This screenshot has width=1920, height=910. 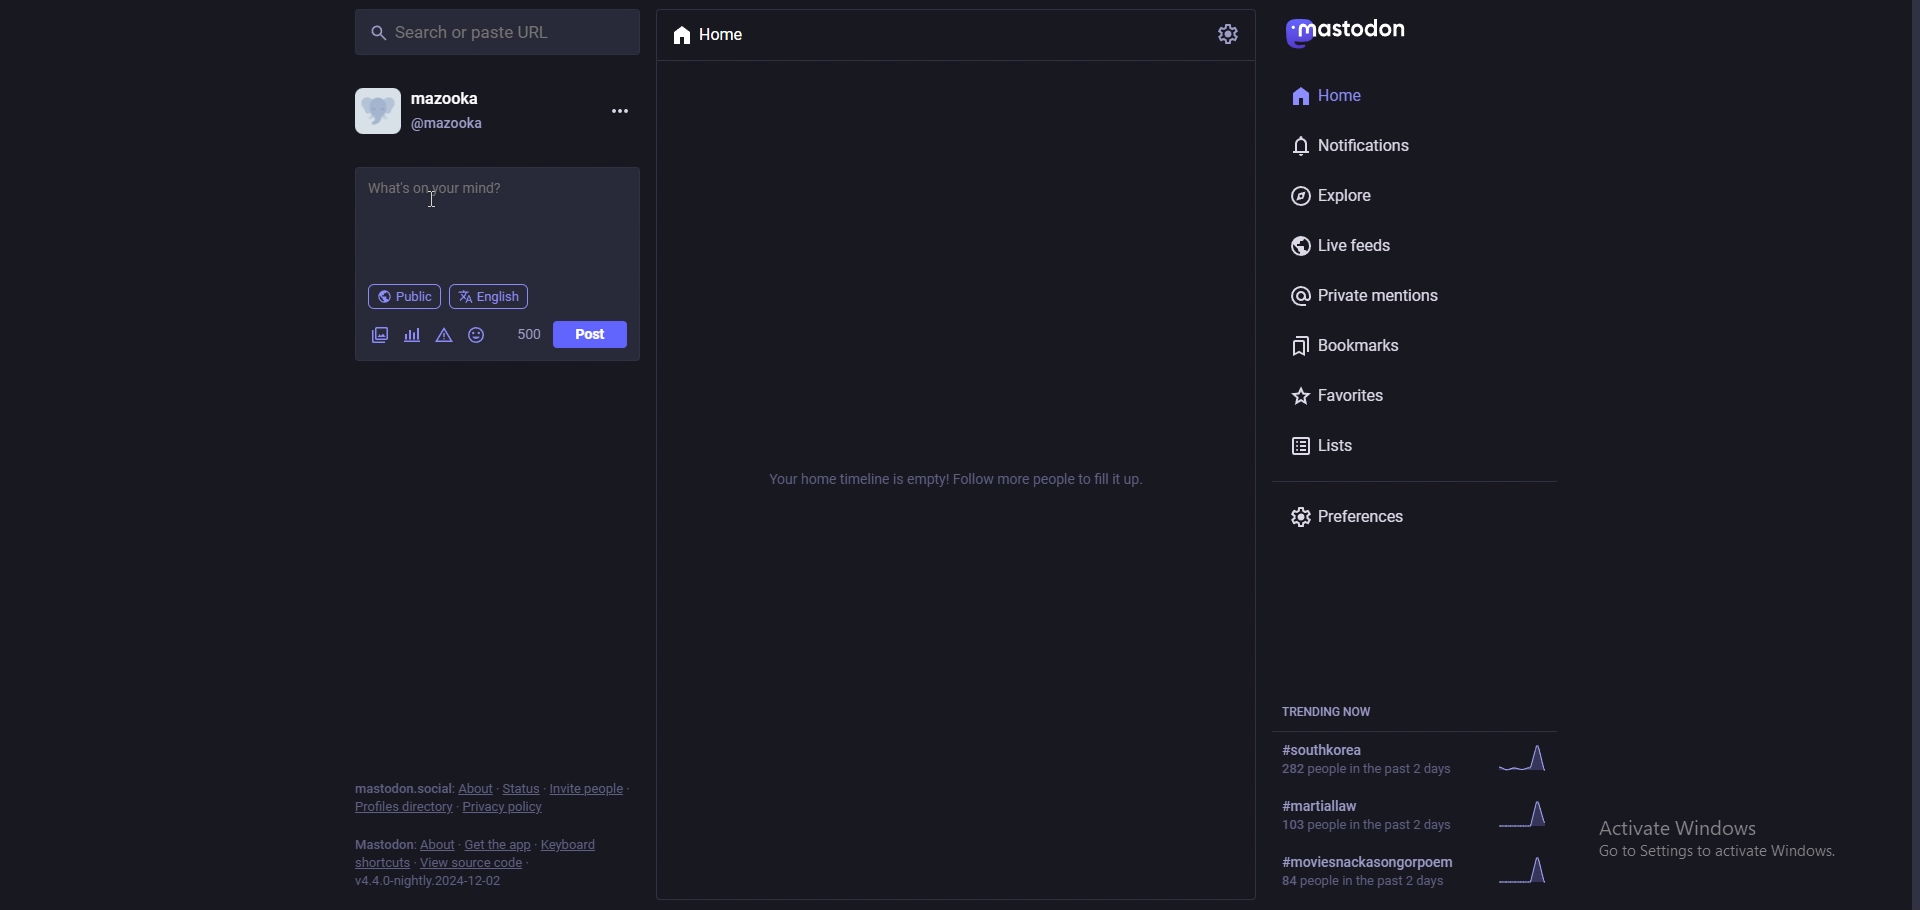 What do you see at coordinates (383, 863) in the screenshot?
I see `shortcuts` at bounding box center [383, 863].